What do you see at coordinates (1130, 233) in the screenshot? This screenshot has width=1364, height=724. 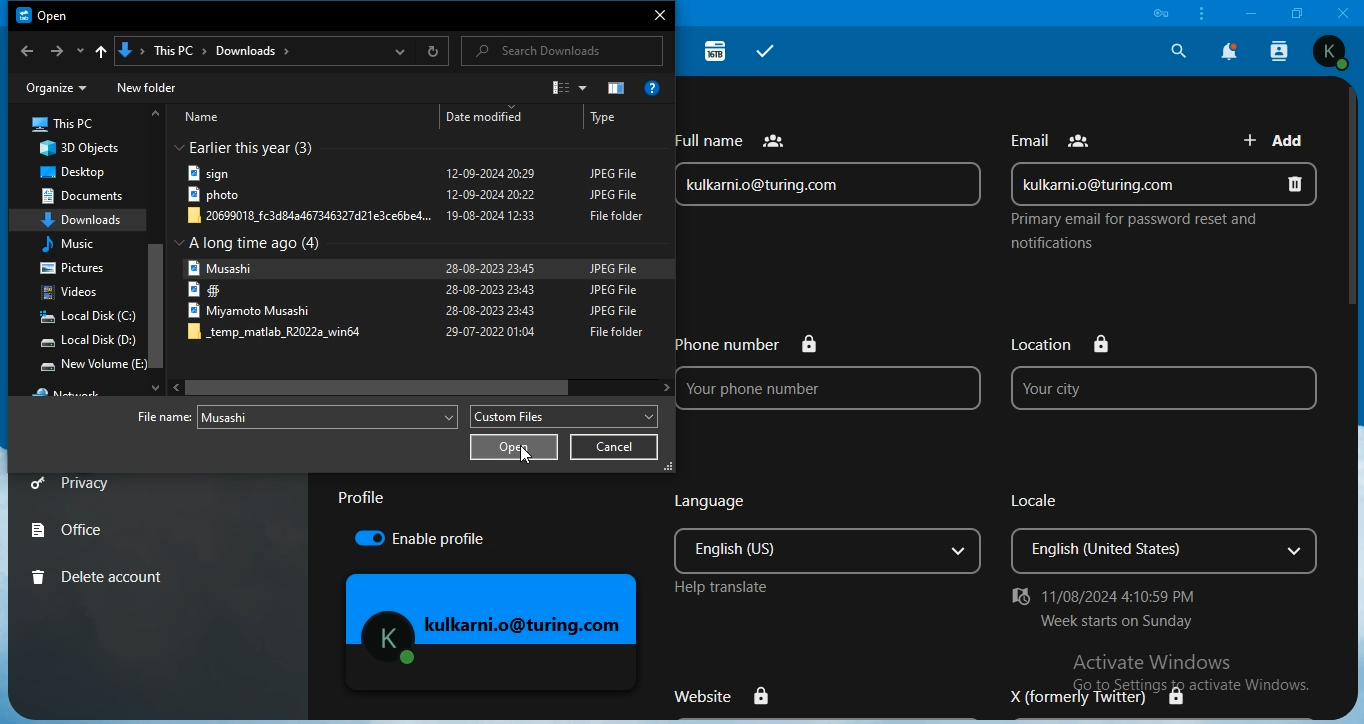 I see `text` at bounding box center [1130, 233].